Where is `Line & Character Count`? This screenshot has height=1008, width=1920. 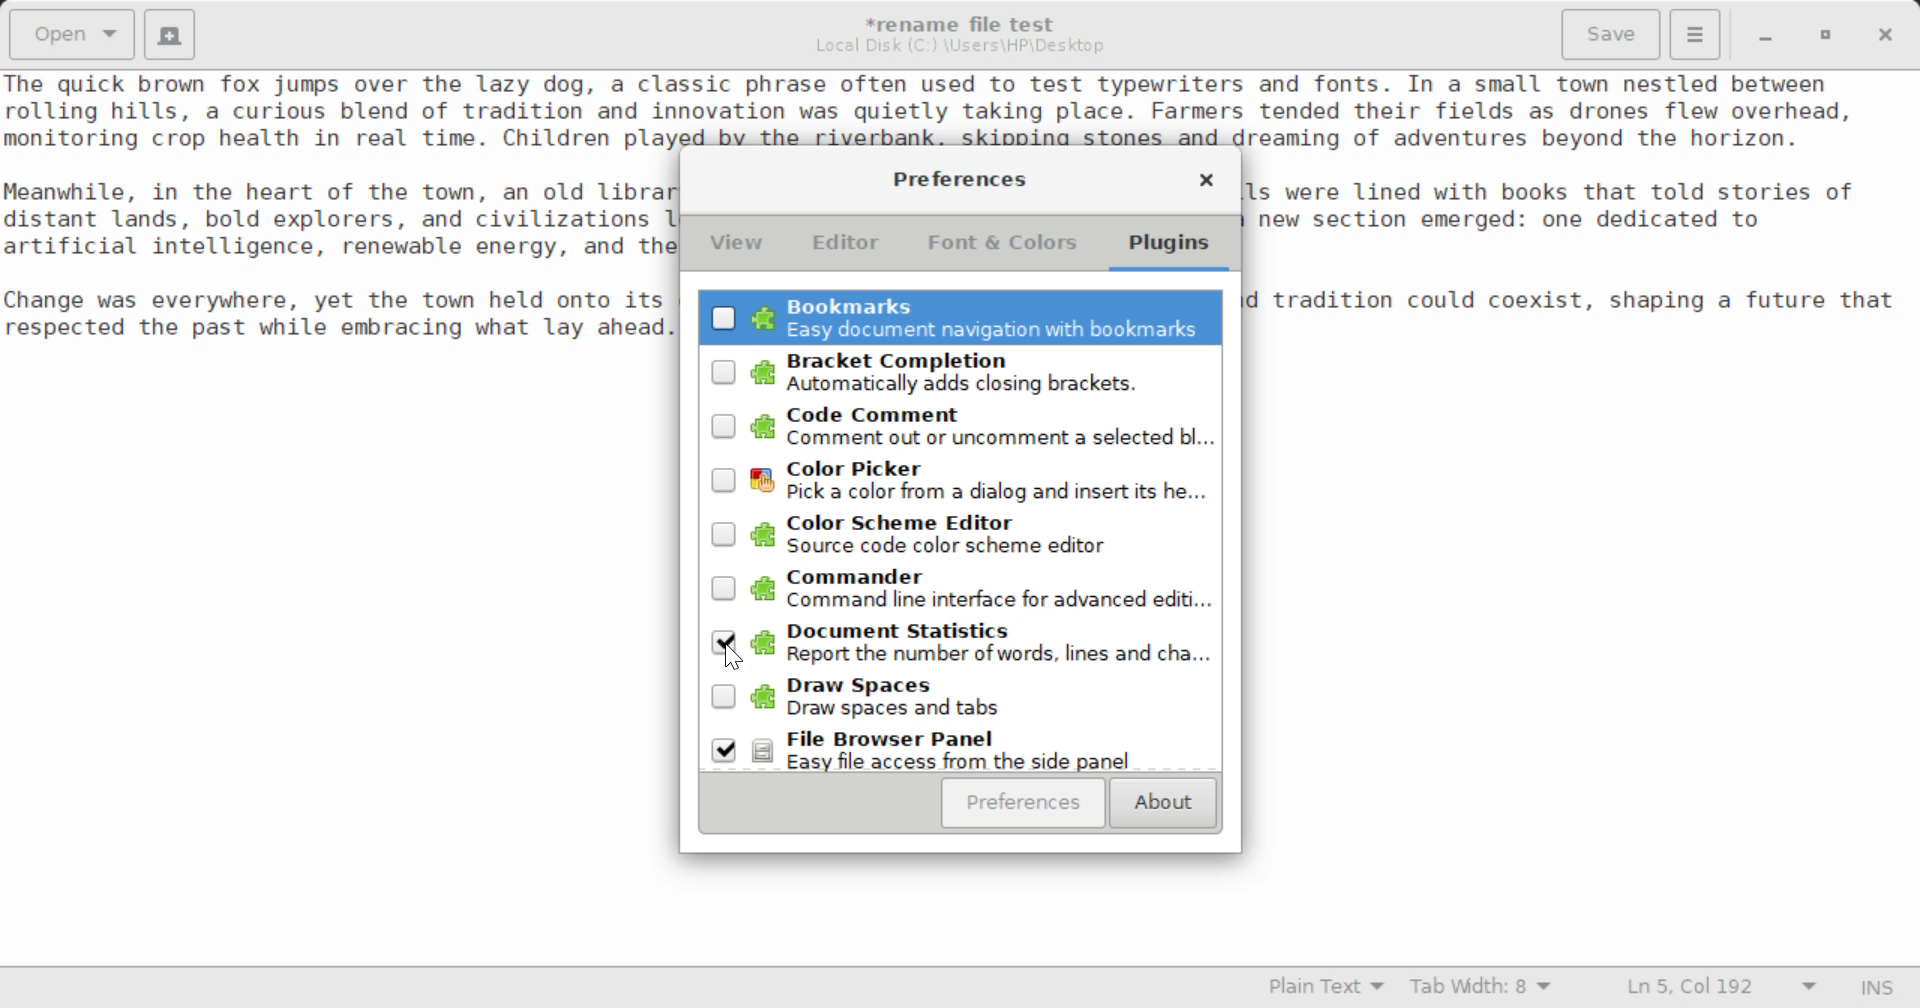
Line & Character Count is located at coordinates (1722, 989).